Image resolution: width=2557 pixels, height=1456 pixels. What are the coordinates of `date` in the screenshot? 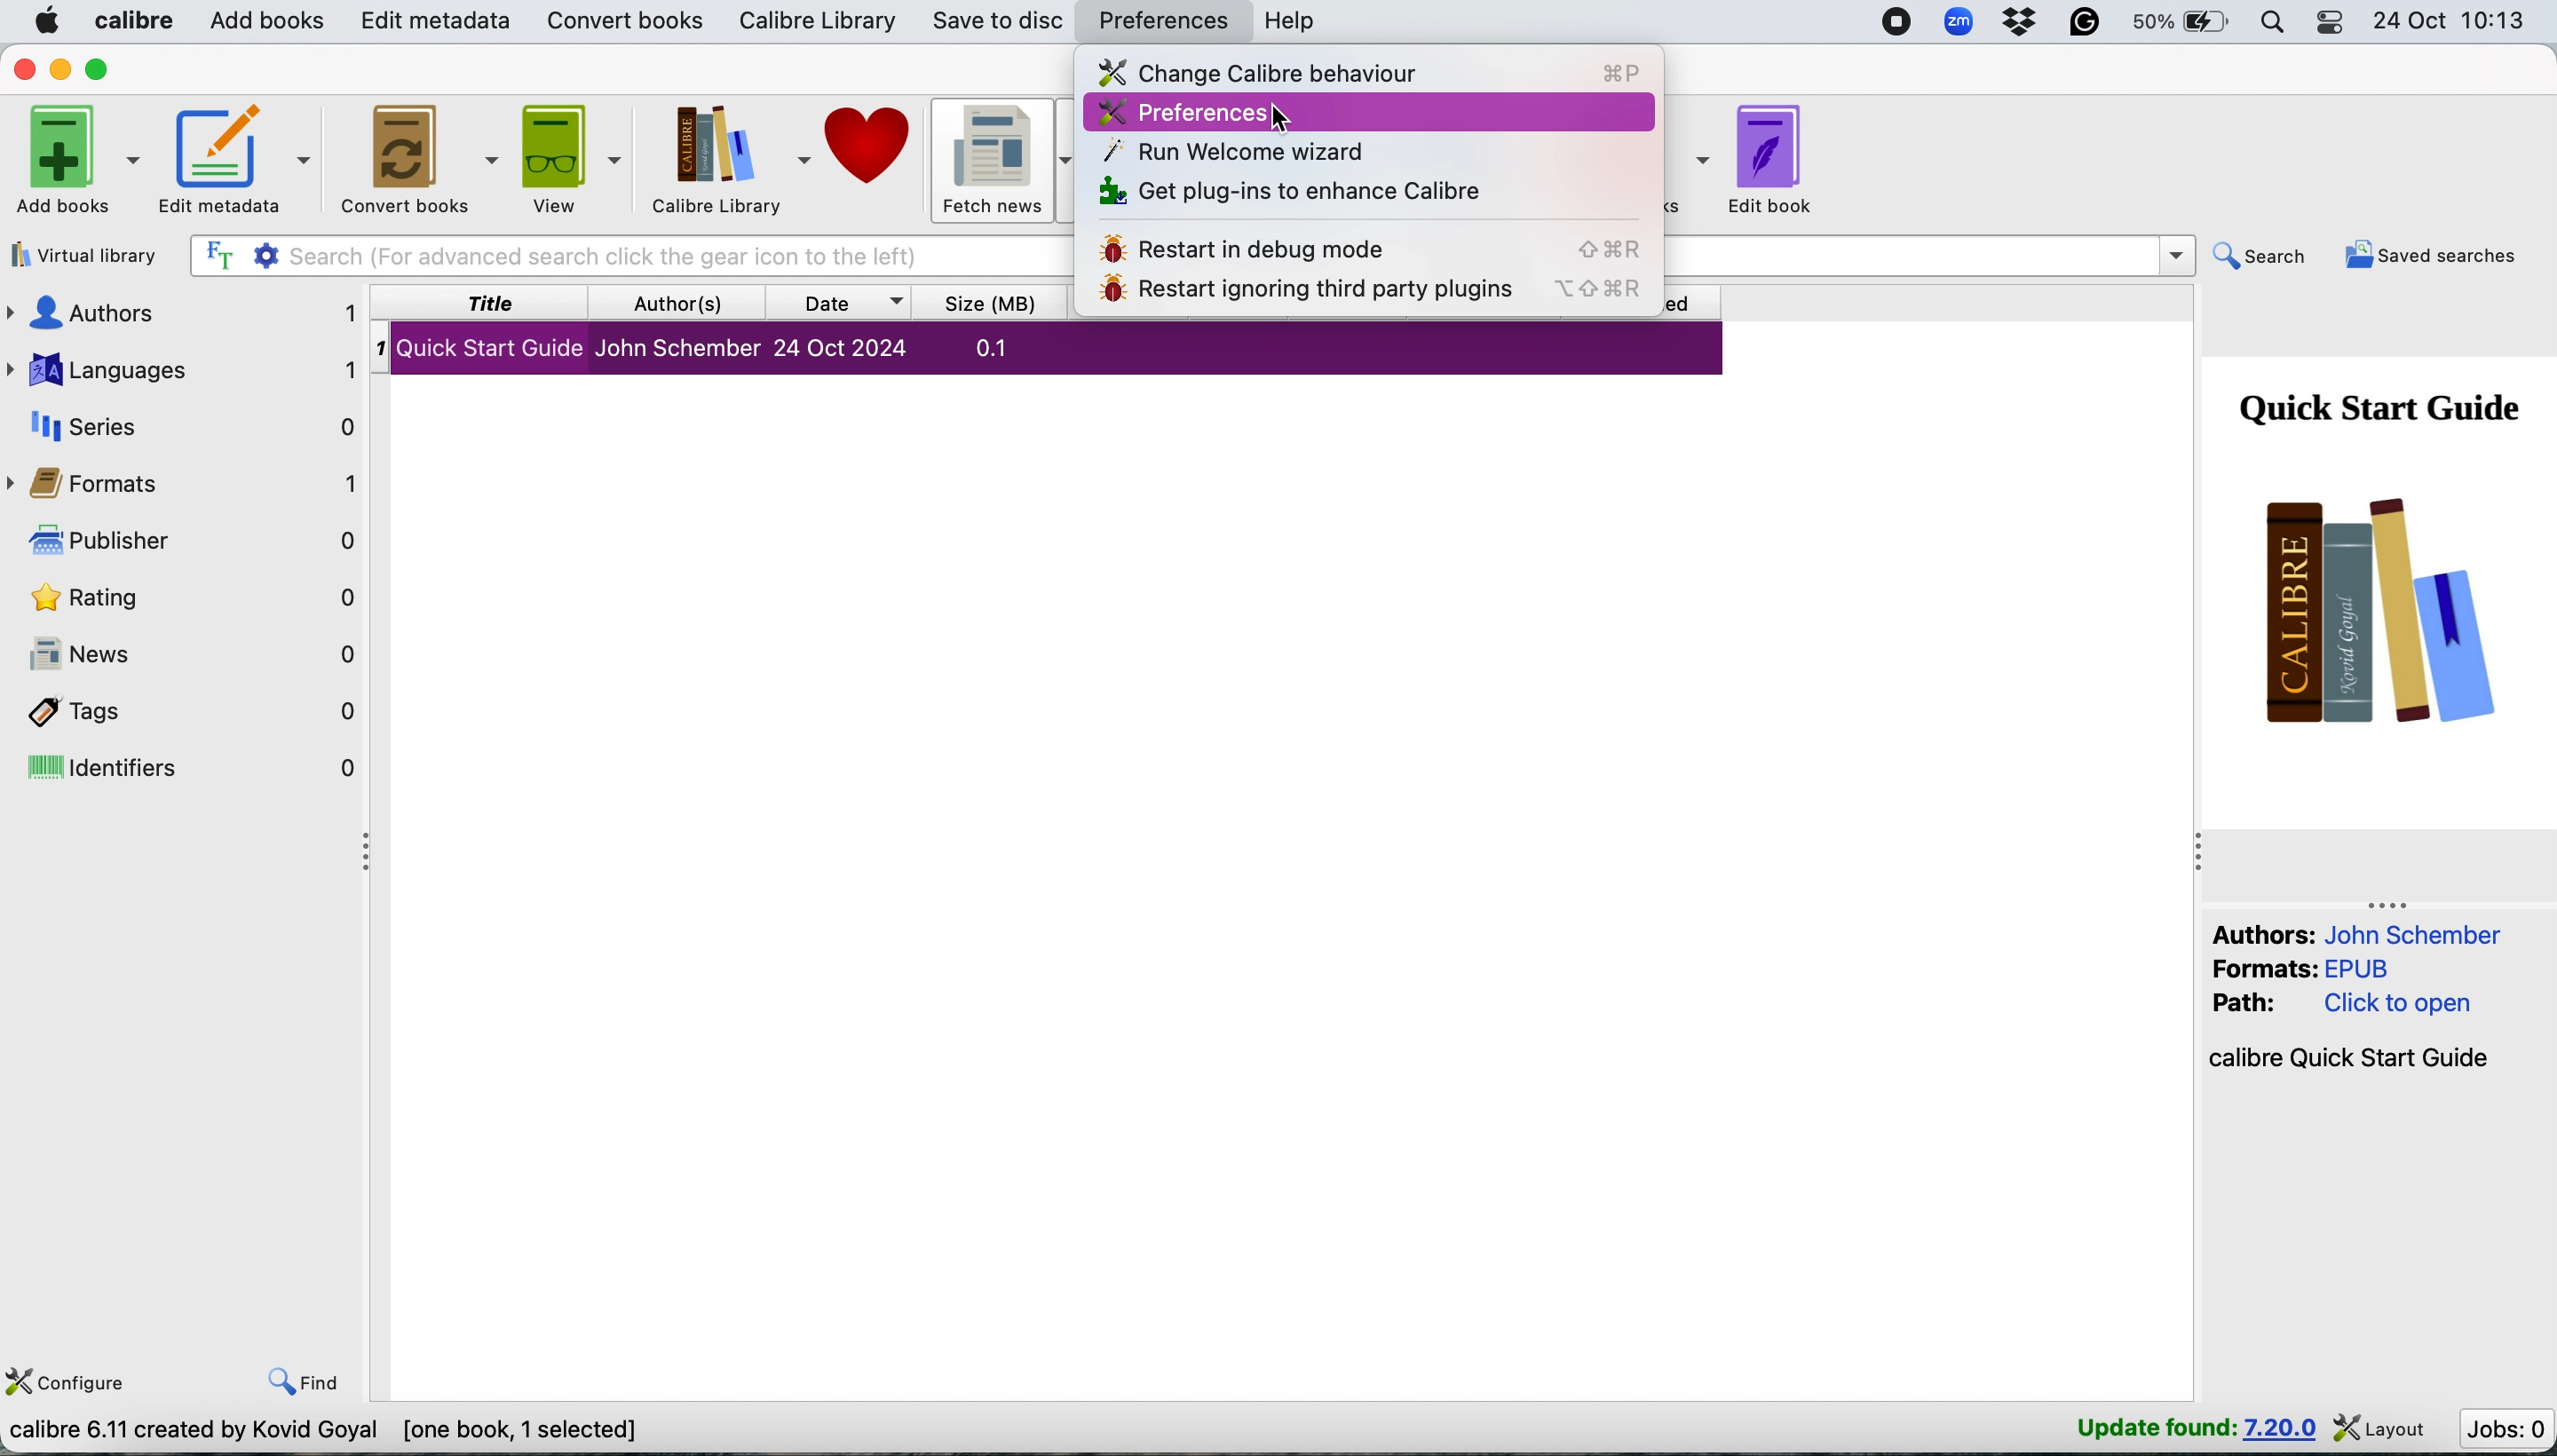 It's located at (846, 305).